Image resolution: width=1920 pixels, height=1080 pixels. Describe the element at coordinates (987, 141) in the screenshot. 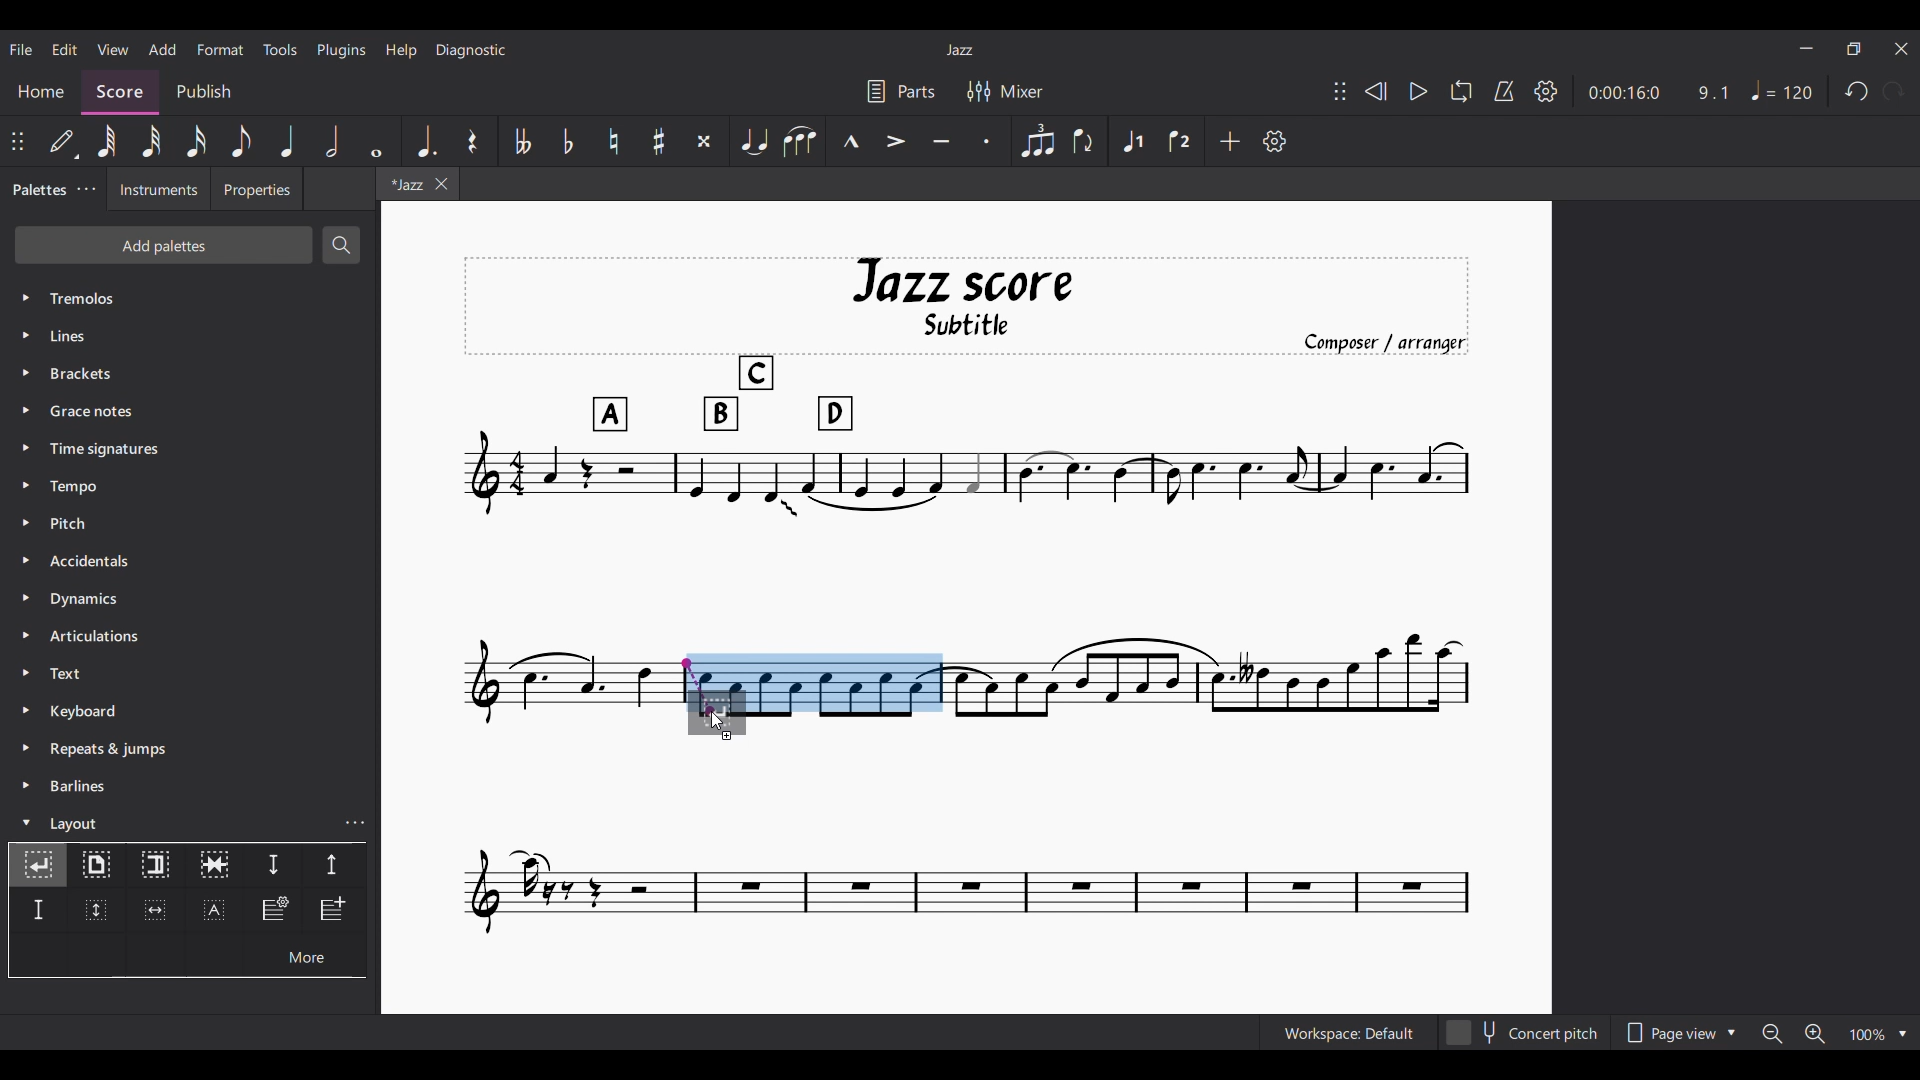

I see `Staccato` at that location.